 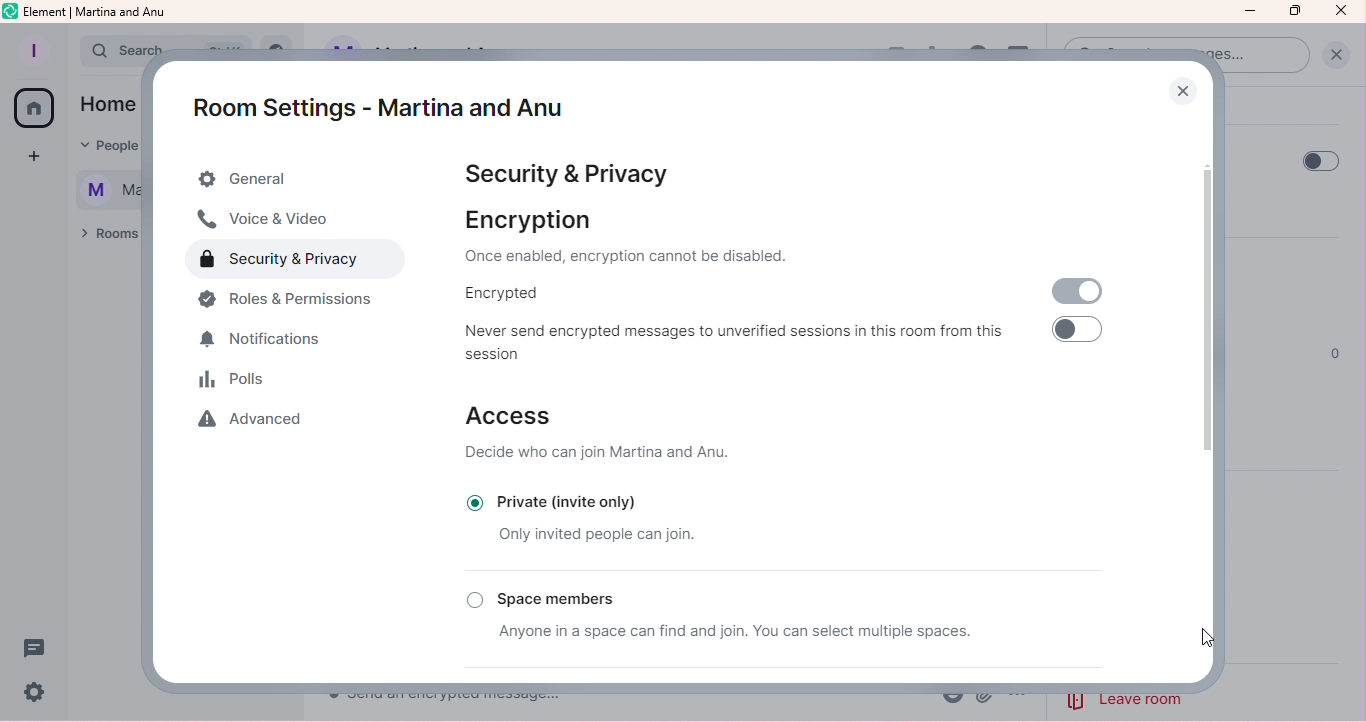 What do you see at coordinates (732, 338) in the screenshot?
I see `Never send encrypted messages to unverified sessions in this room from this session` at bounding box center [732, 338].